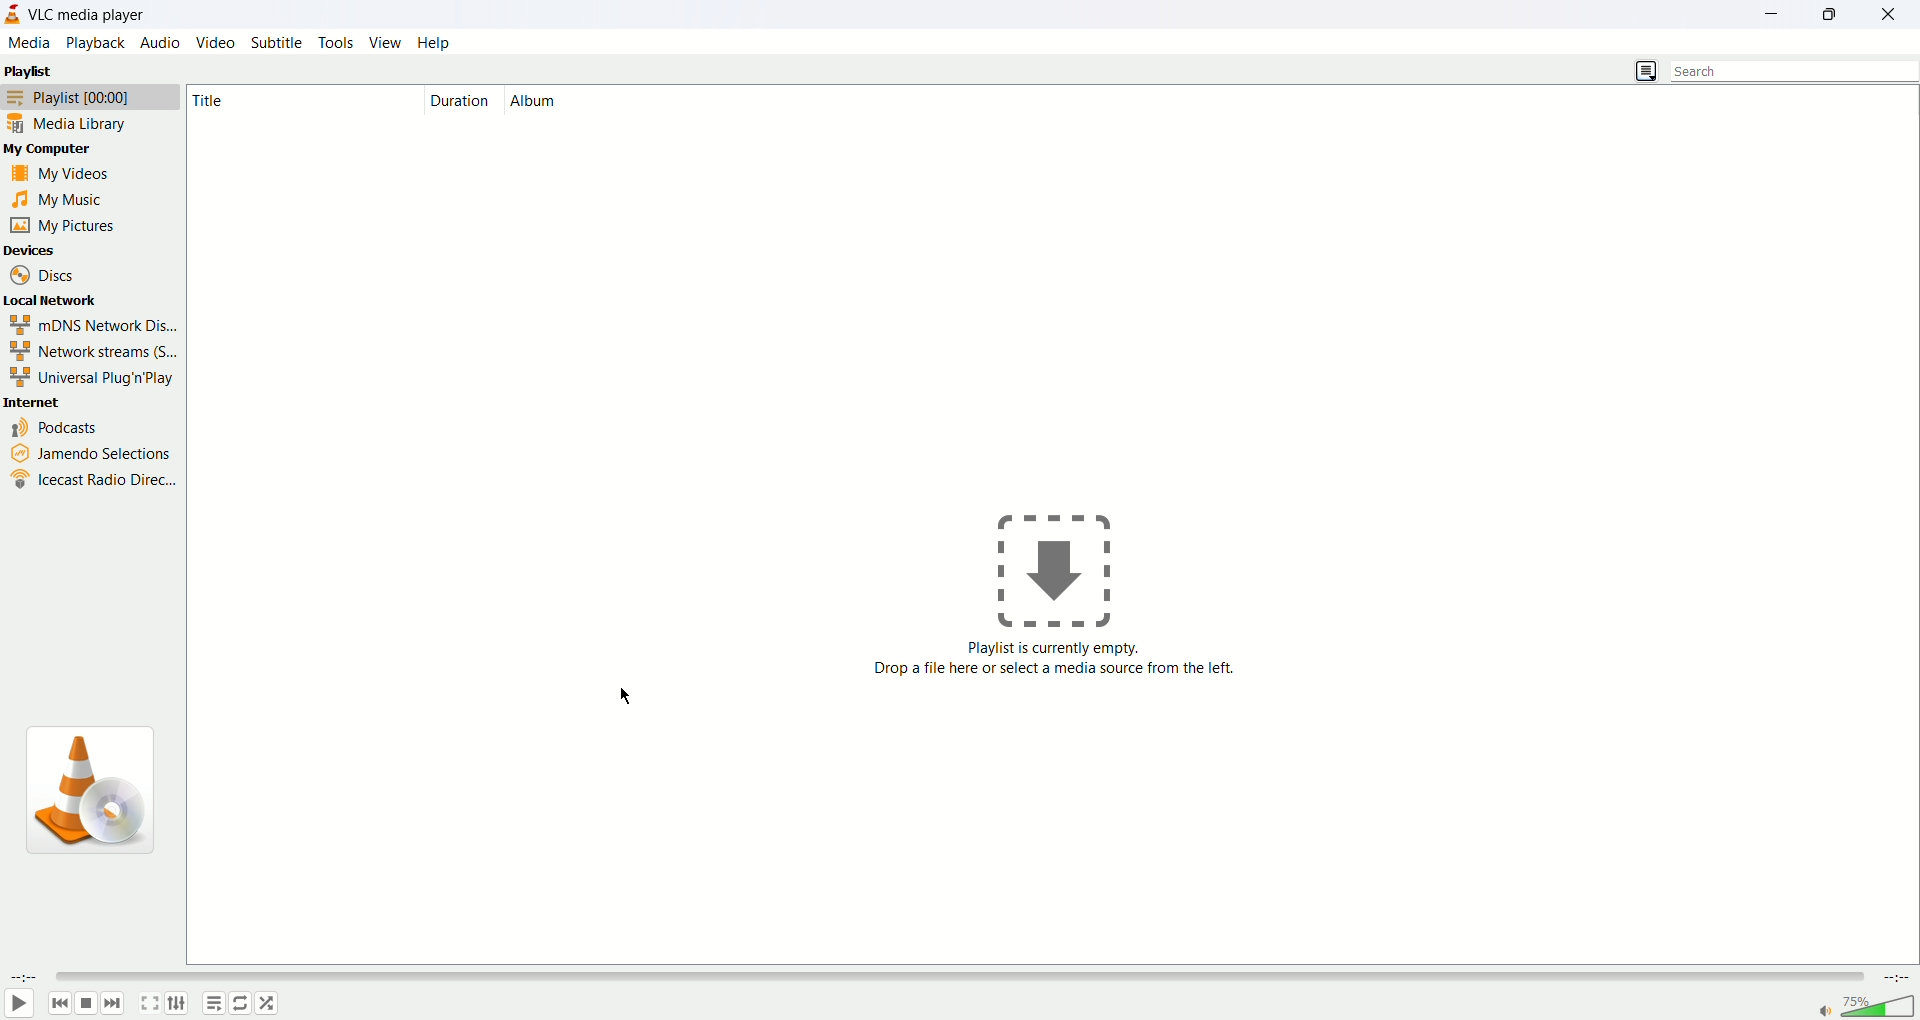  What do you see at coordinates (297, 99) in the screenshot?
I see `Title` at bounding box center [297, 99].